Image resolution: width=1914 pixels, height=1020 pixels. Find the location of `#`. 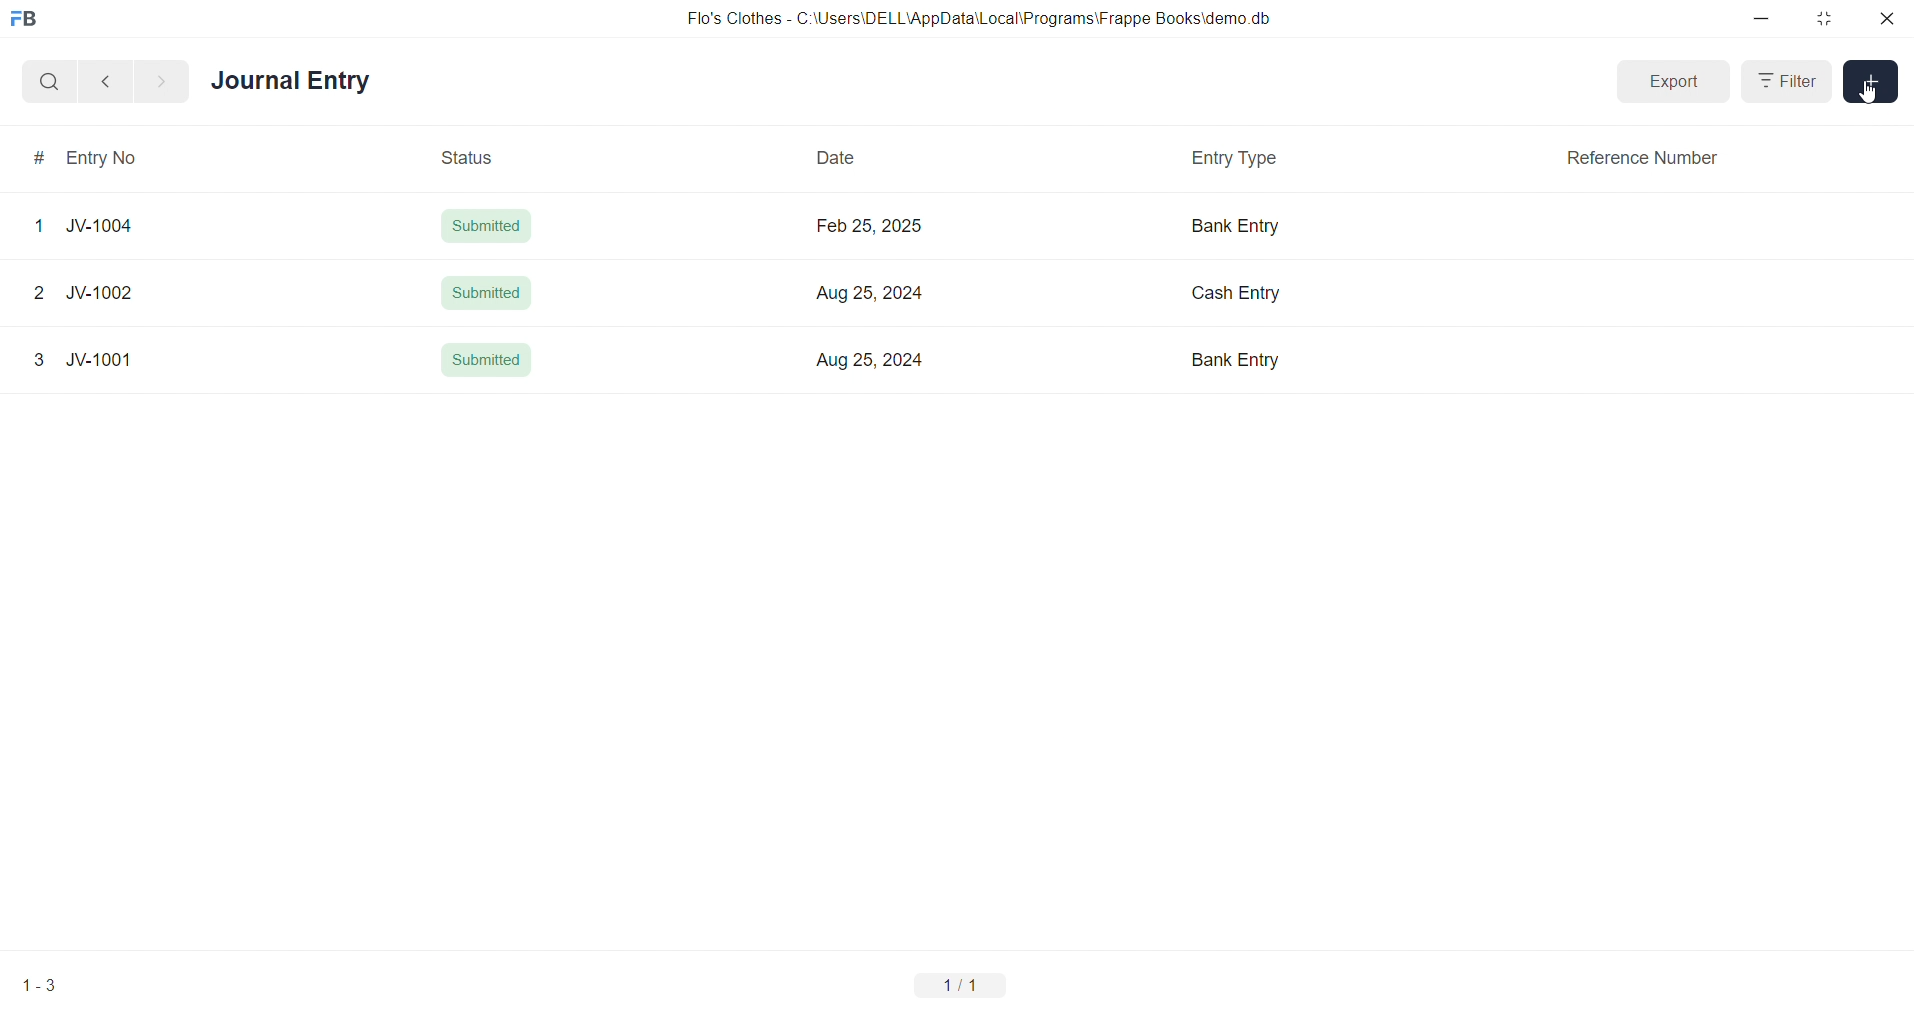

# is located at coordinates (38, 158).